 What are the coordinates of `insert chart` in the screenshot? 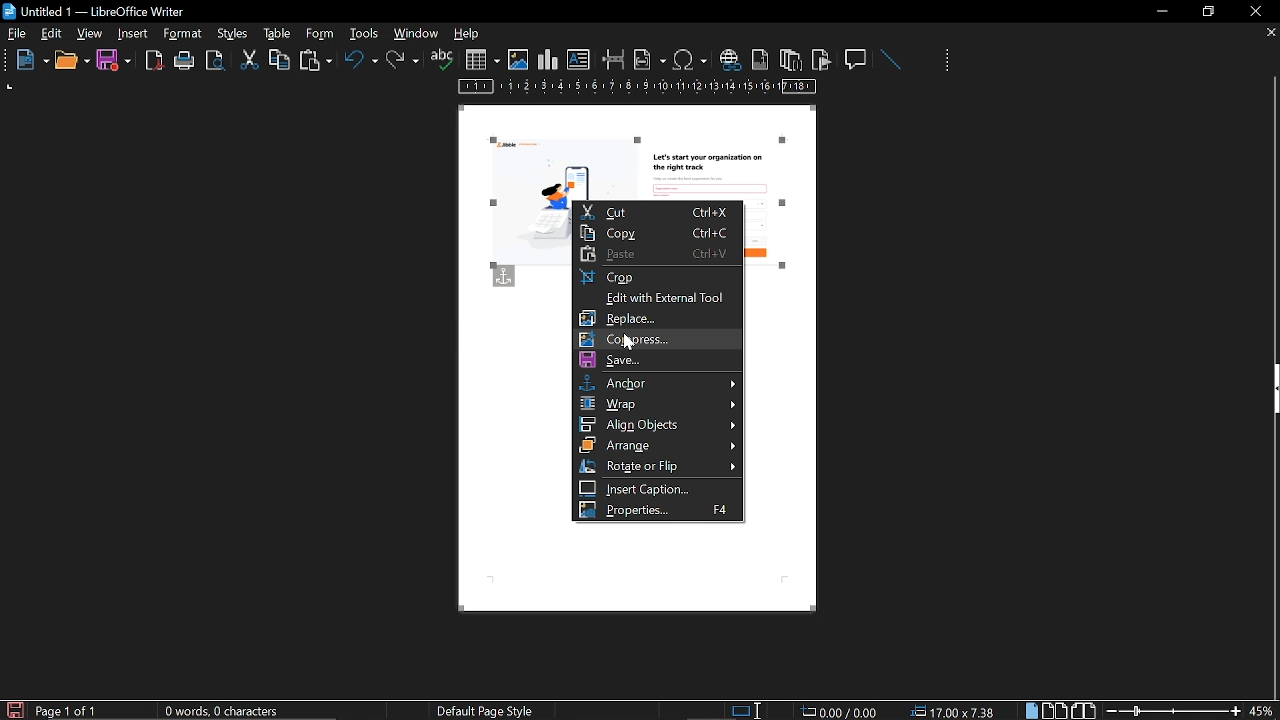 It's located at (548, 60).